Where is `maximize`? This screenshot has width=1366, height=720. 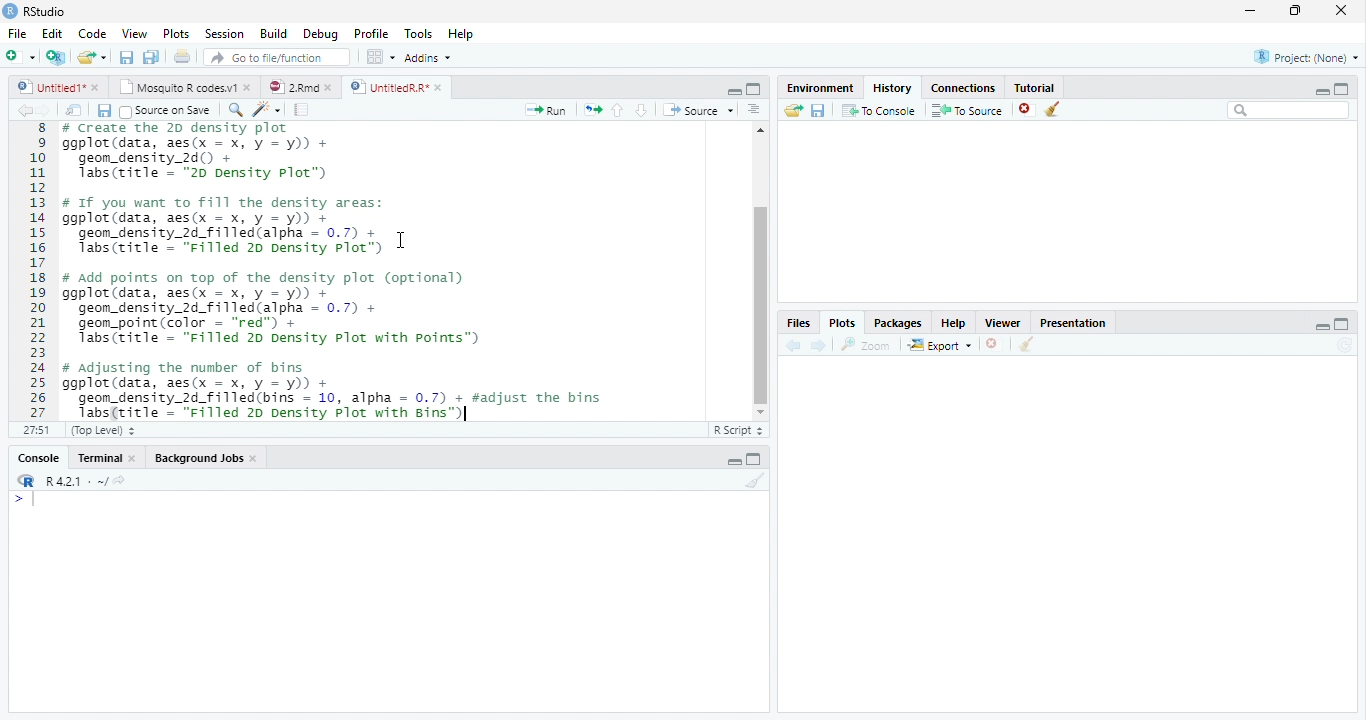 maximize is located at coordinates (1297, 10).